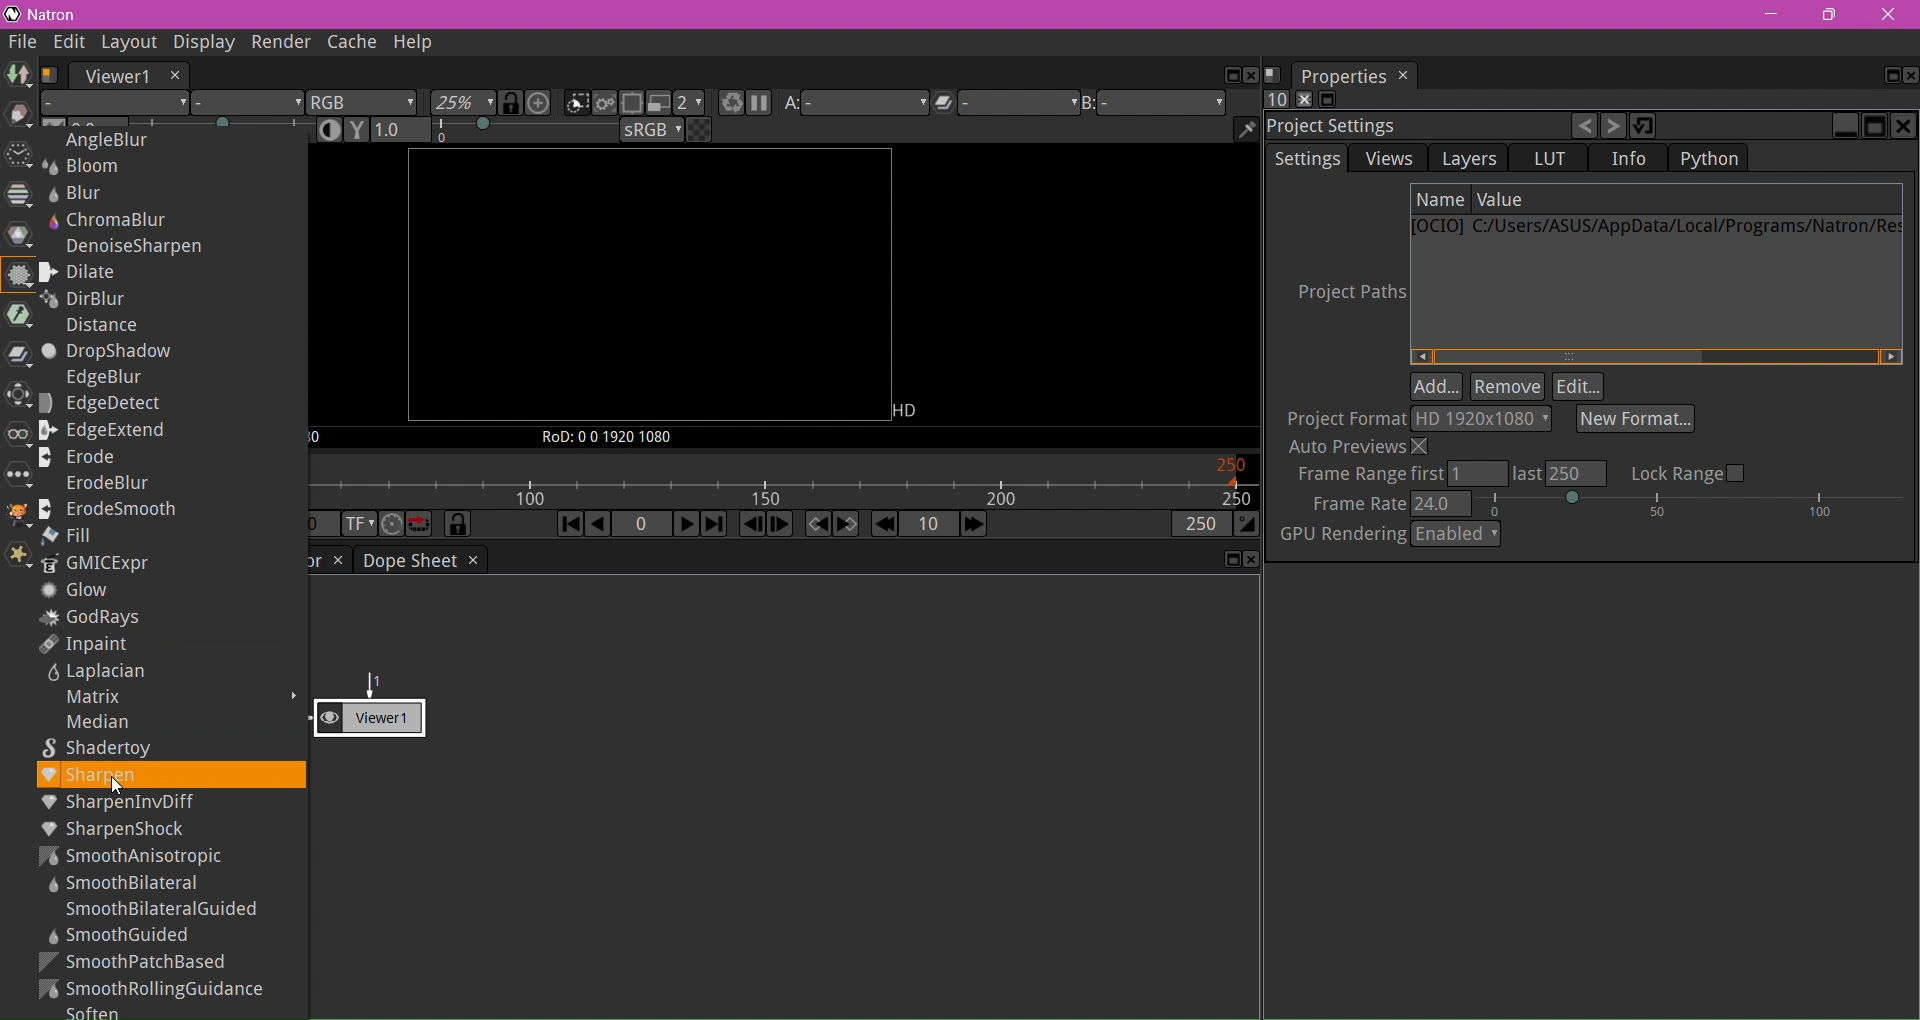 This screenshot has height=1020, width=1920. Describe the element at coordinates (1636, 418) in the screenshot. I see `Select New Format` at that location.